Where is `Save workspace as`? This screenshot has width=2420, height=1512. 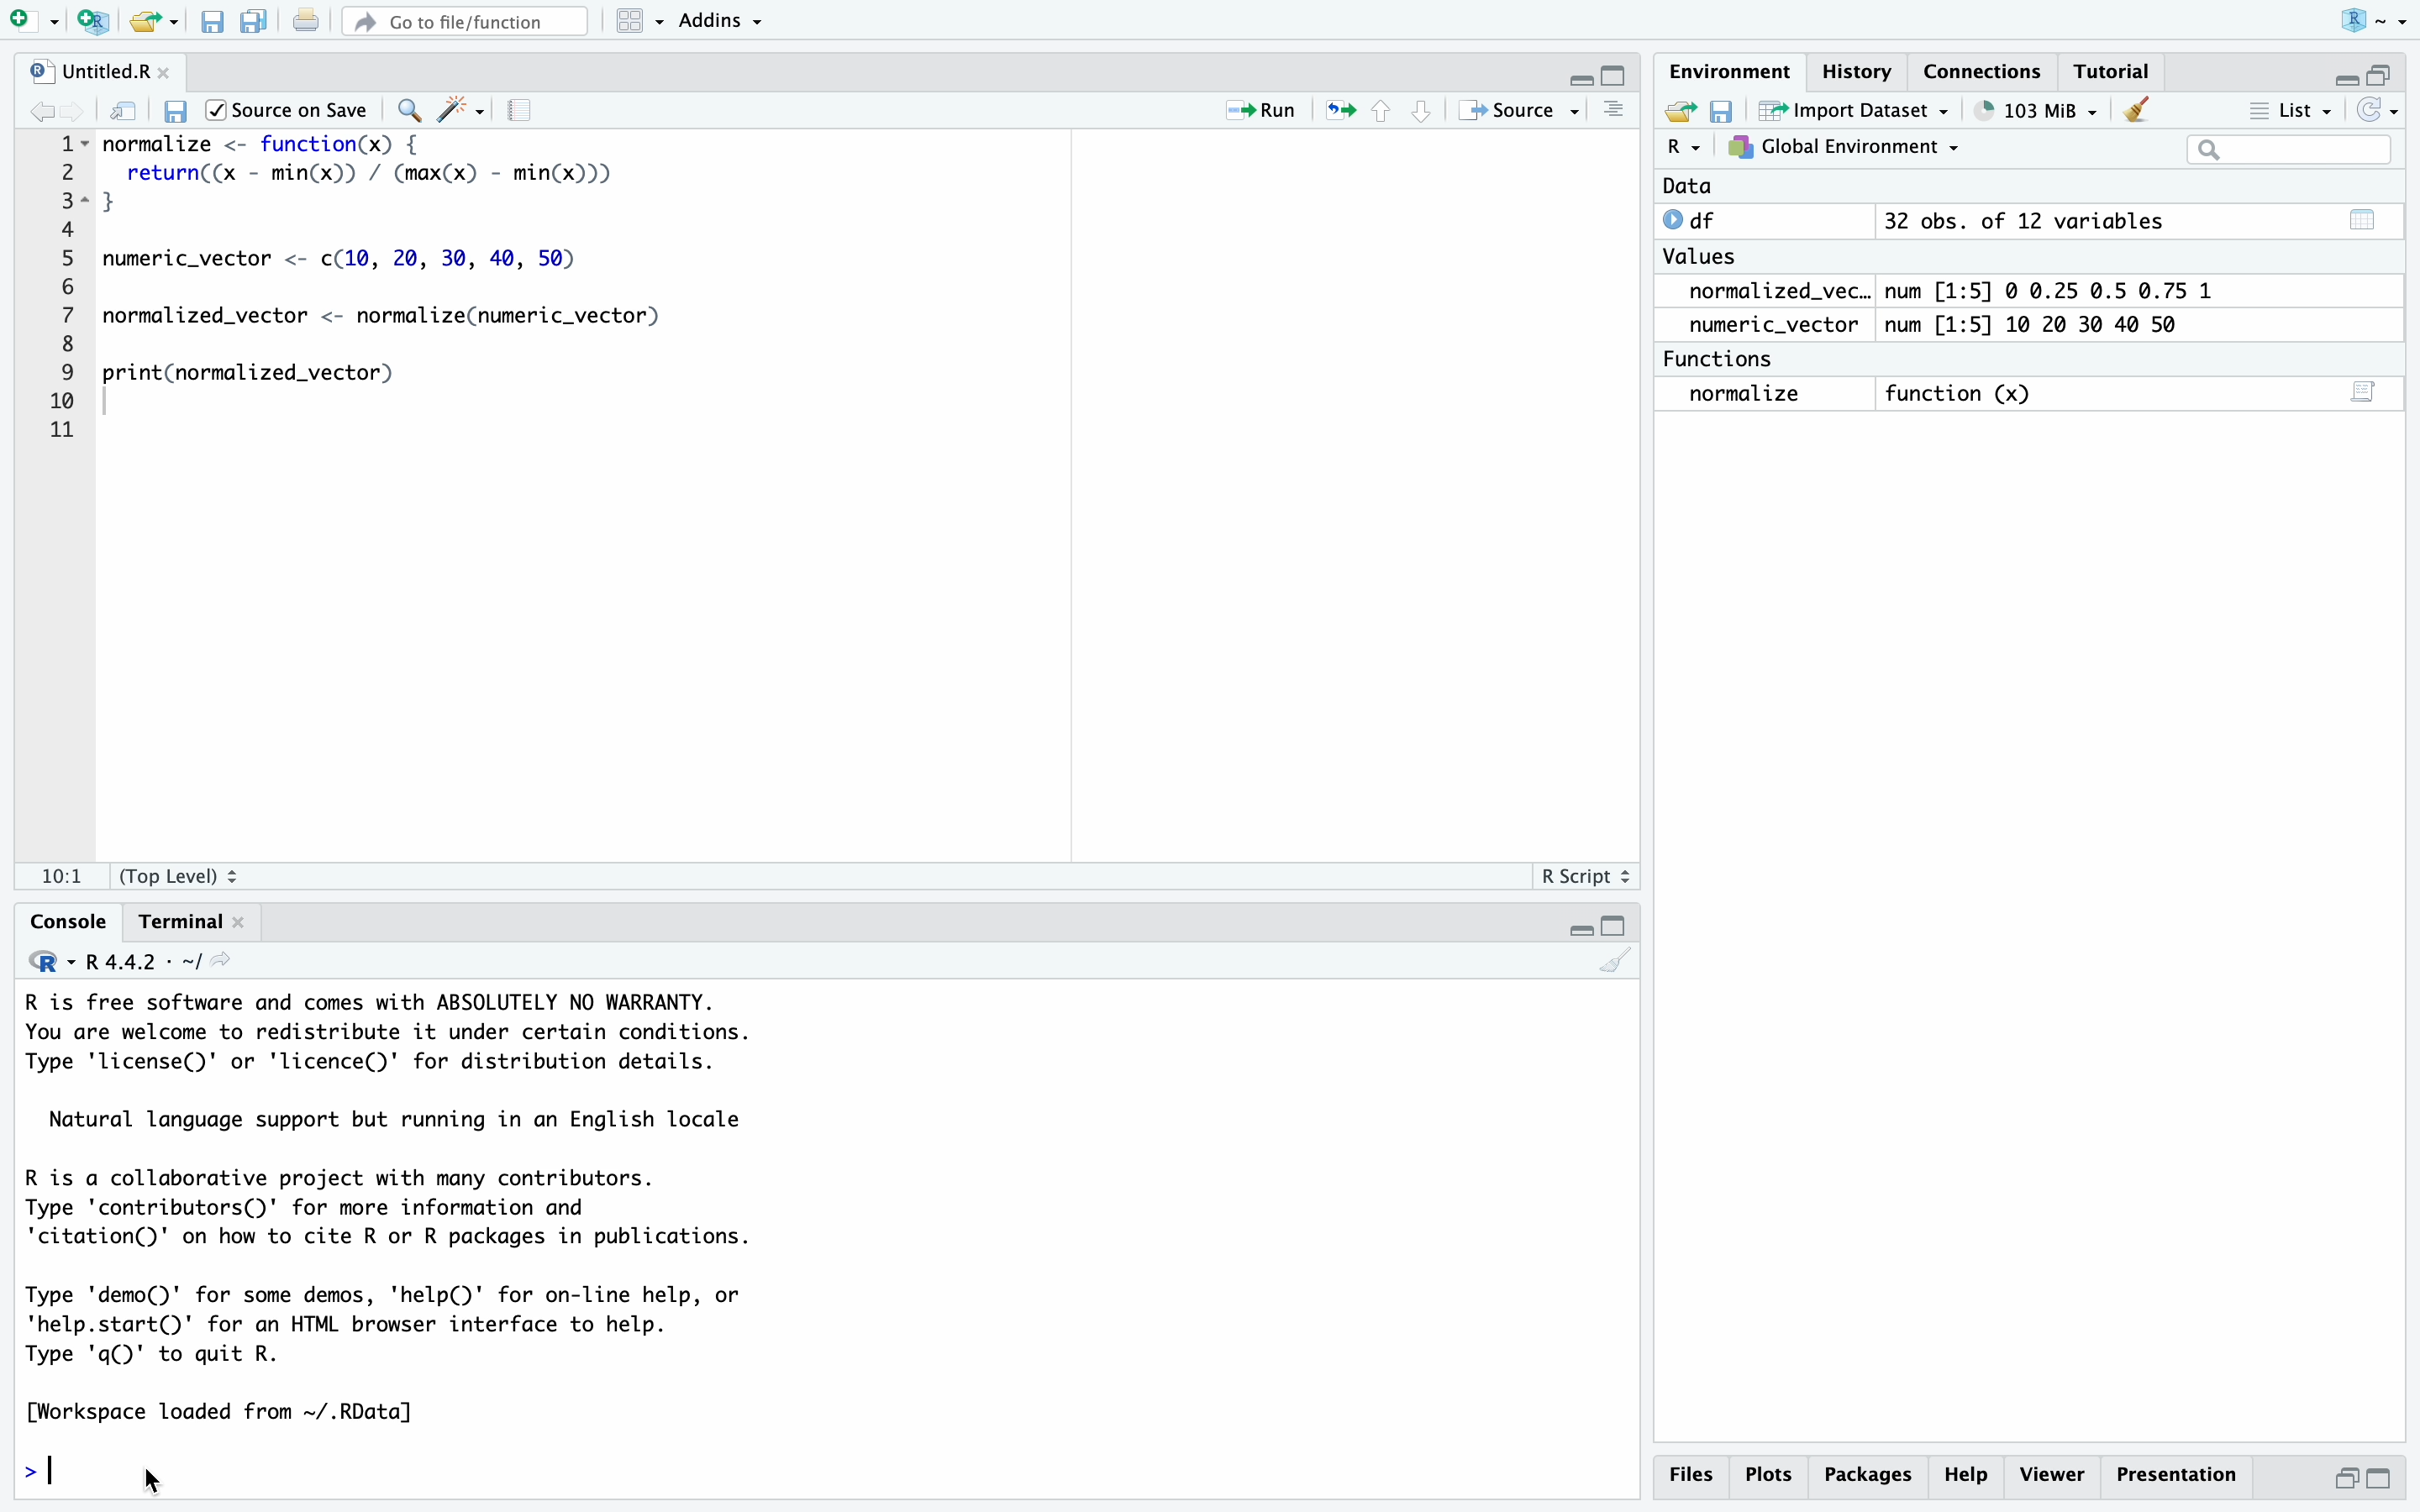 Save workspace as is located at coordinates (1723, 108).